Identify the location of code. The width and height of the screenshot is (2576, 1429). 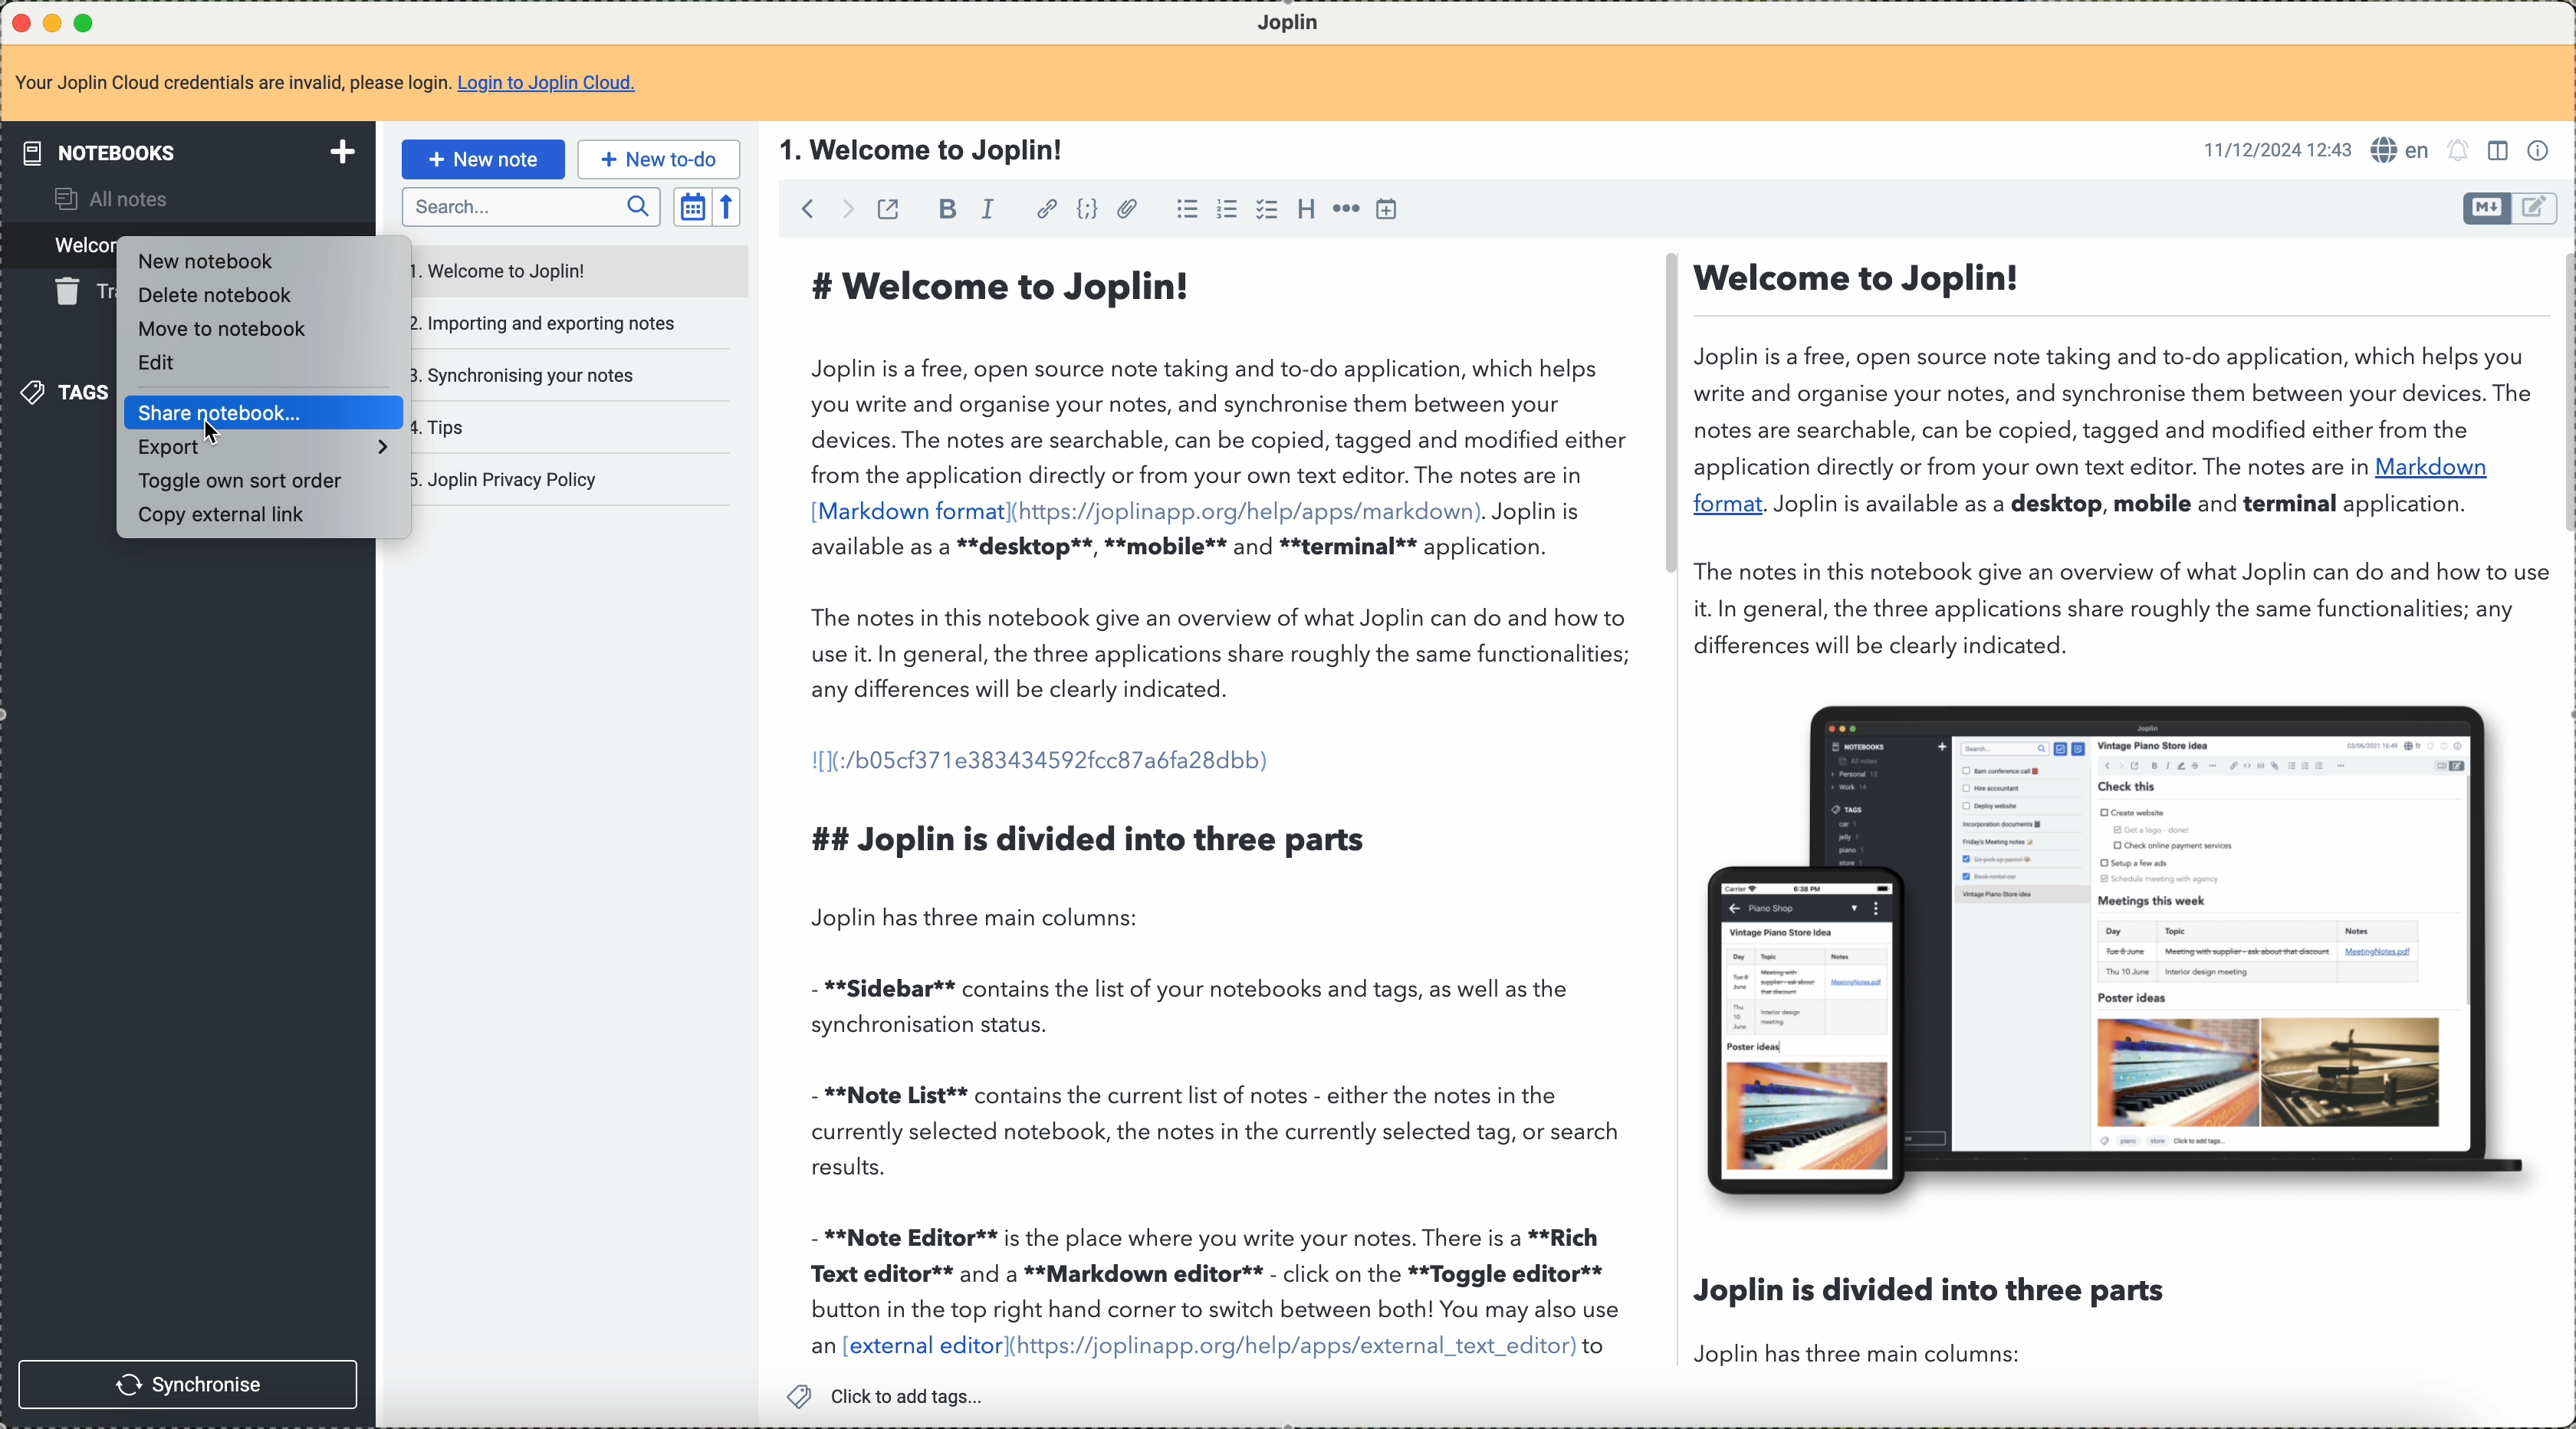
(1083, 210).